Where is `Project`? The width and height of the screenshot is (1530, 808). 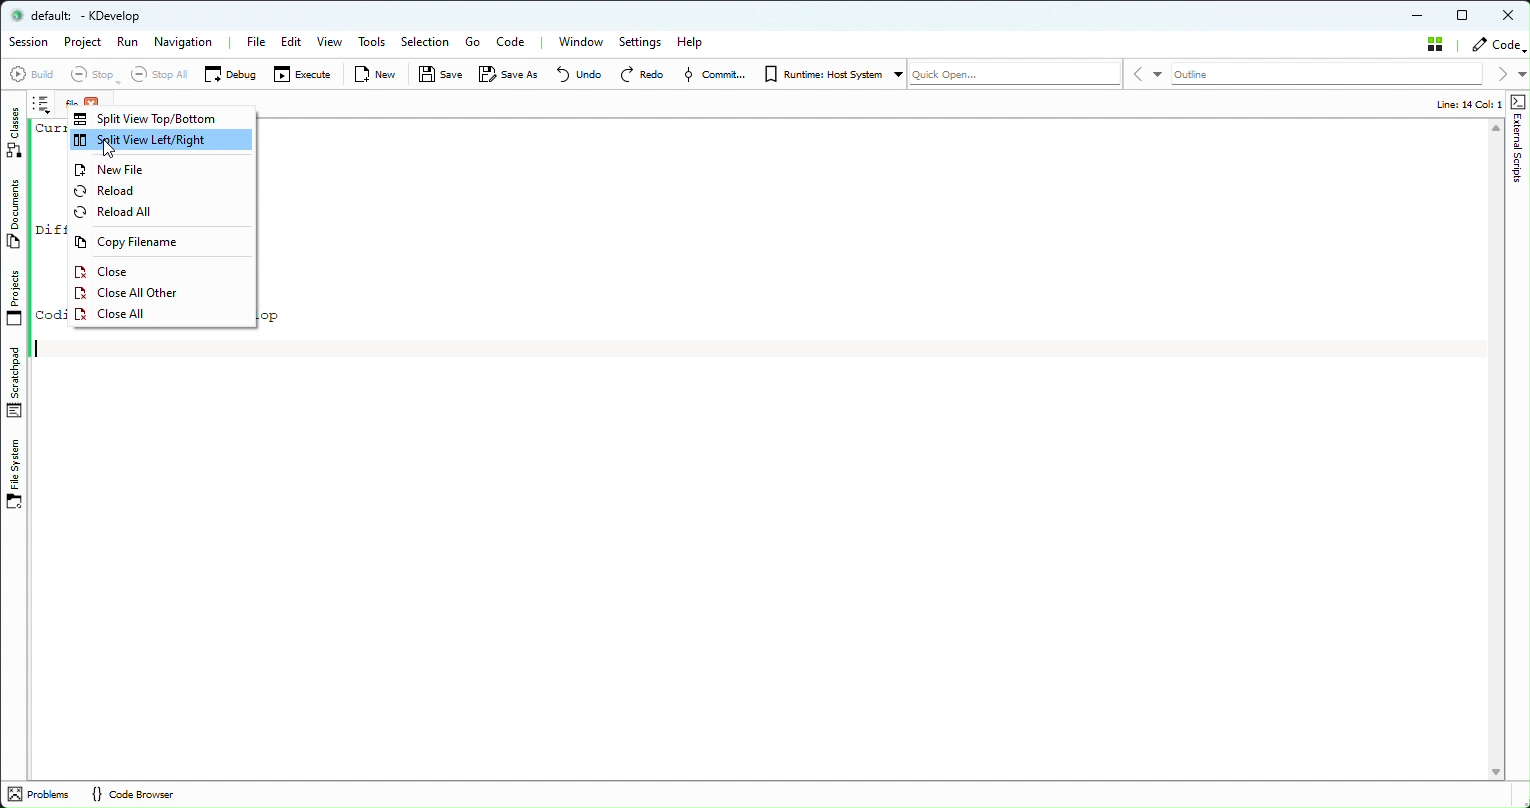
Project is located at coordinates (86, 44).